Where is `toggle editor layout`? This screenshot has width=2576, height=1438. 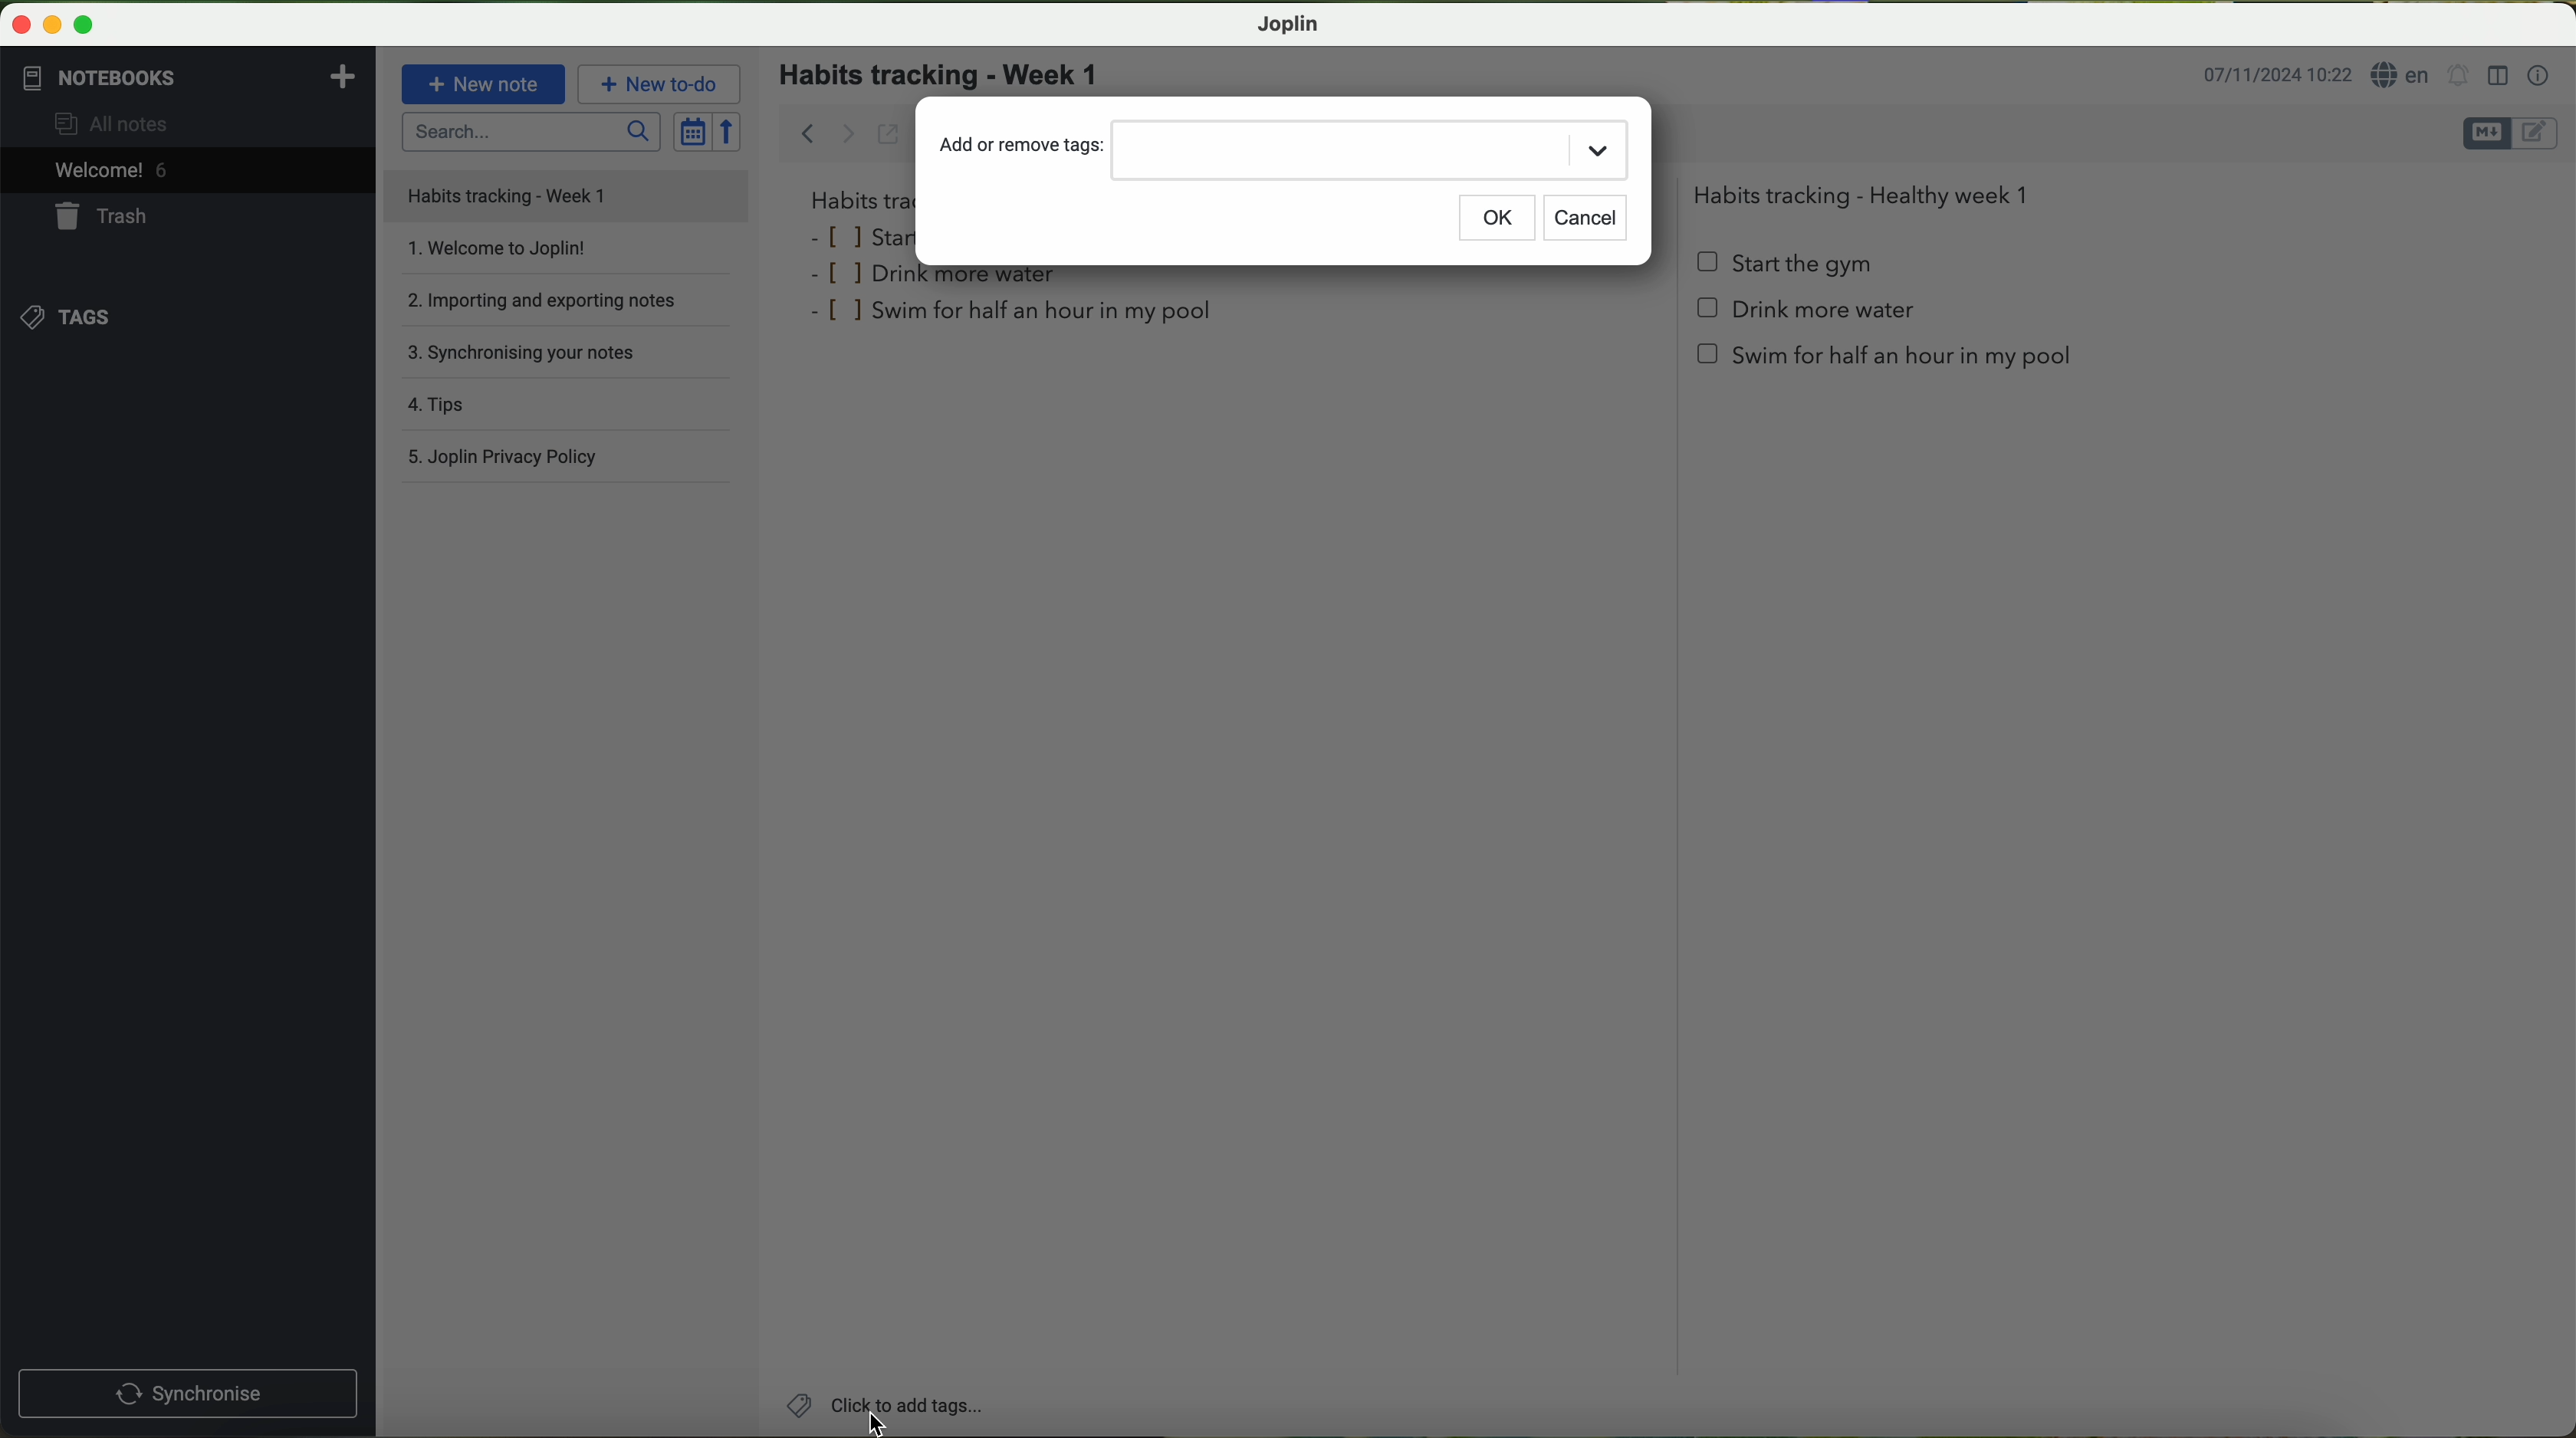
toggle editor layout is located at coordinates (2499, 76).